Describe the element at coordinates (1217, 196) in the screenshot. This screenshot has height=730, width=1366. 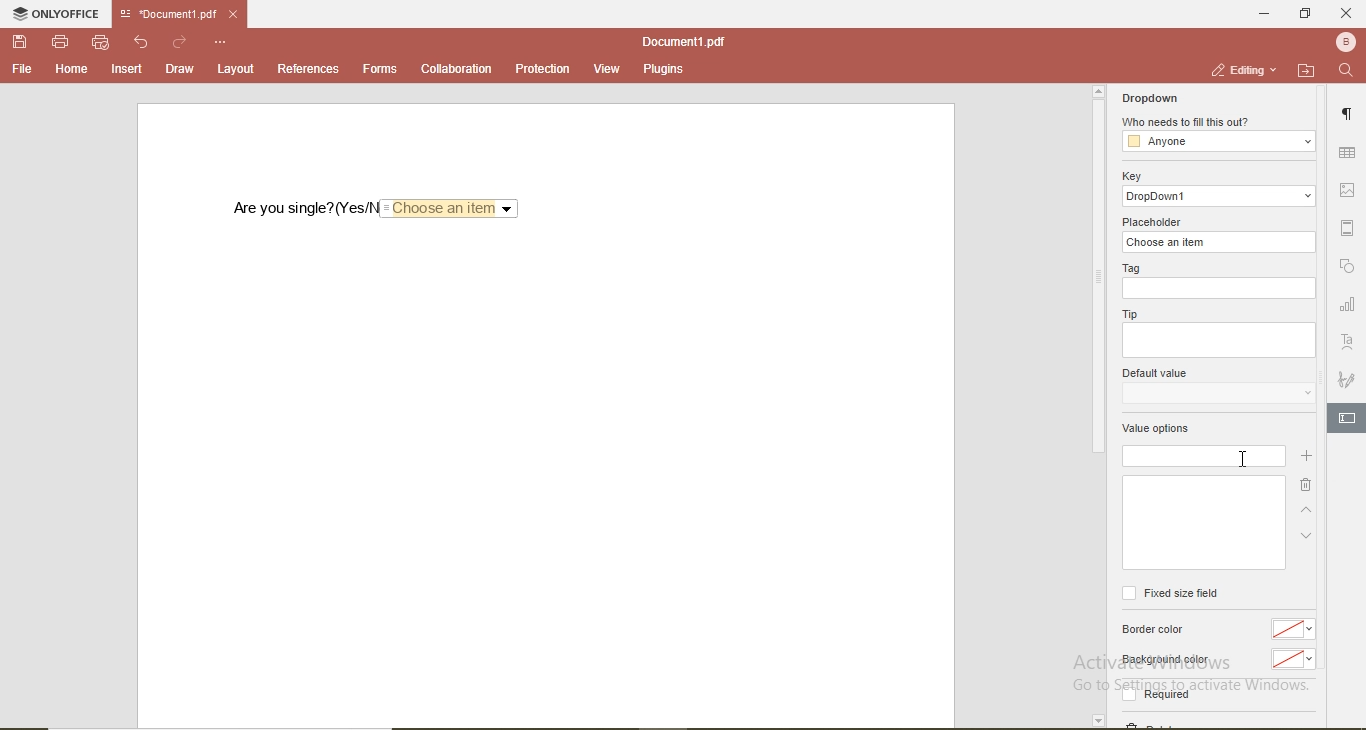
I see `dropdowm1` at that location.